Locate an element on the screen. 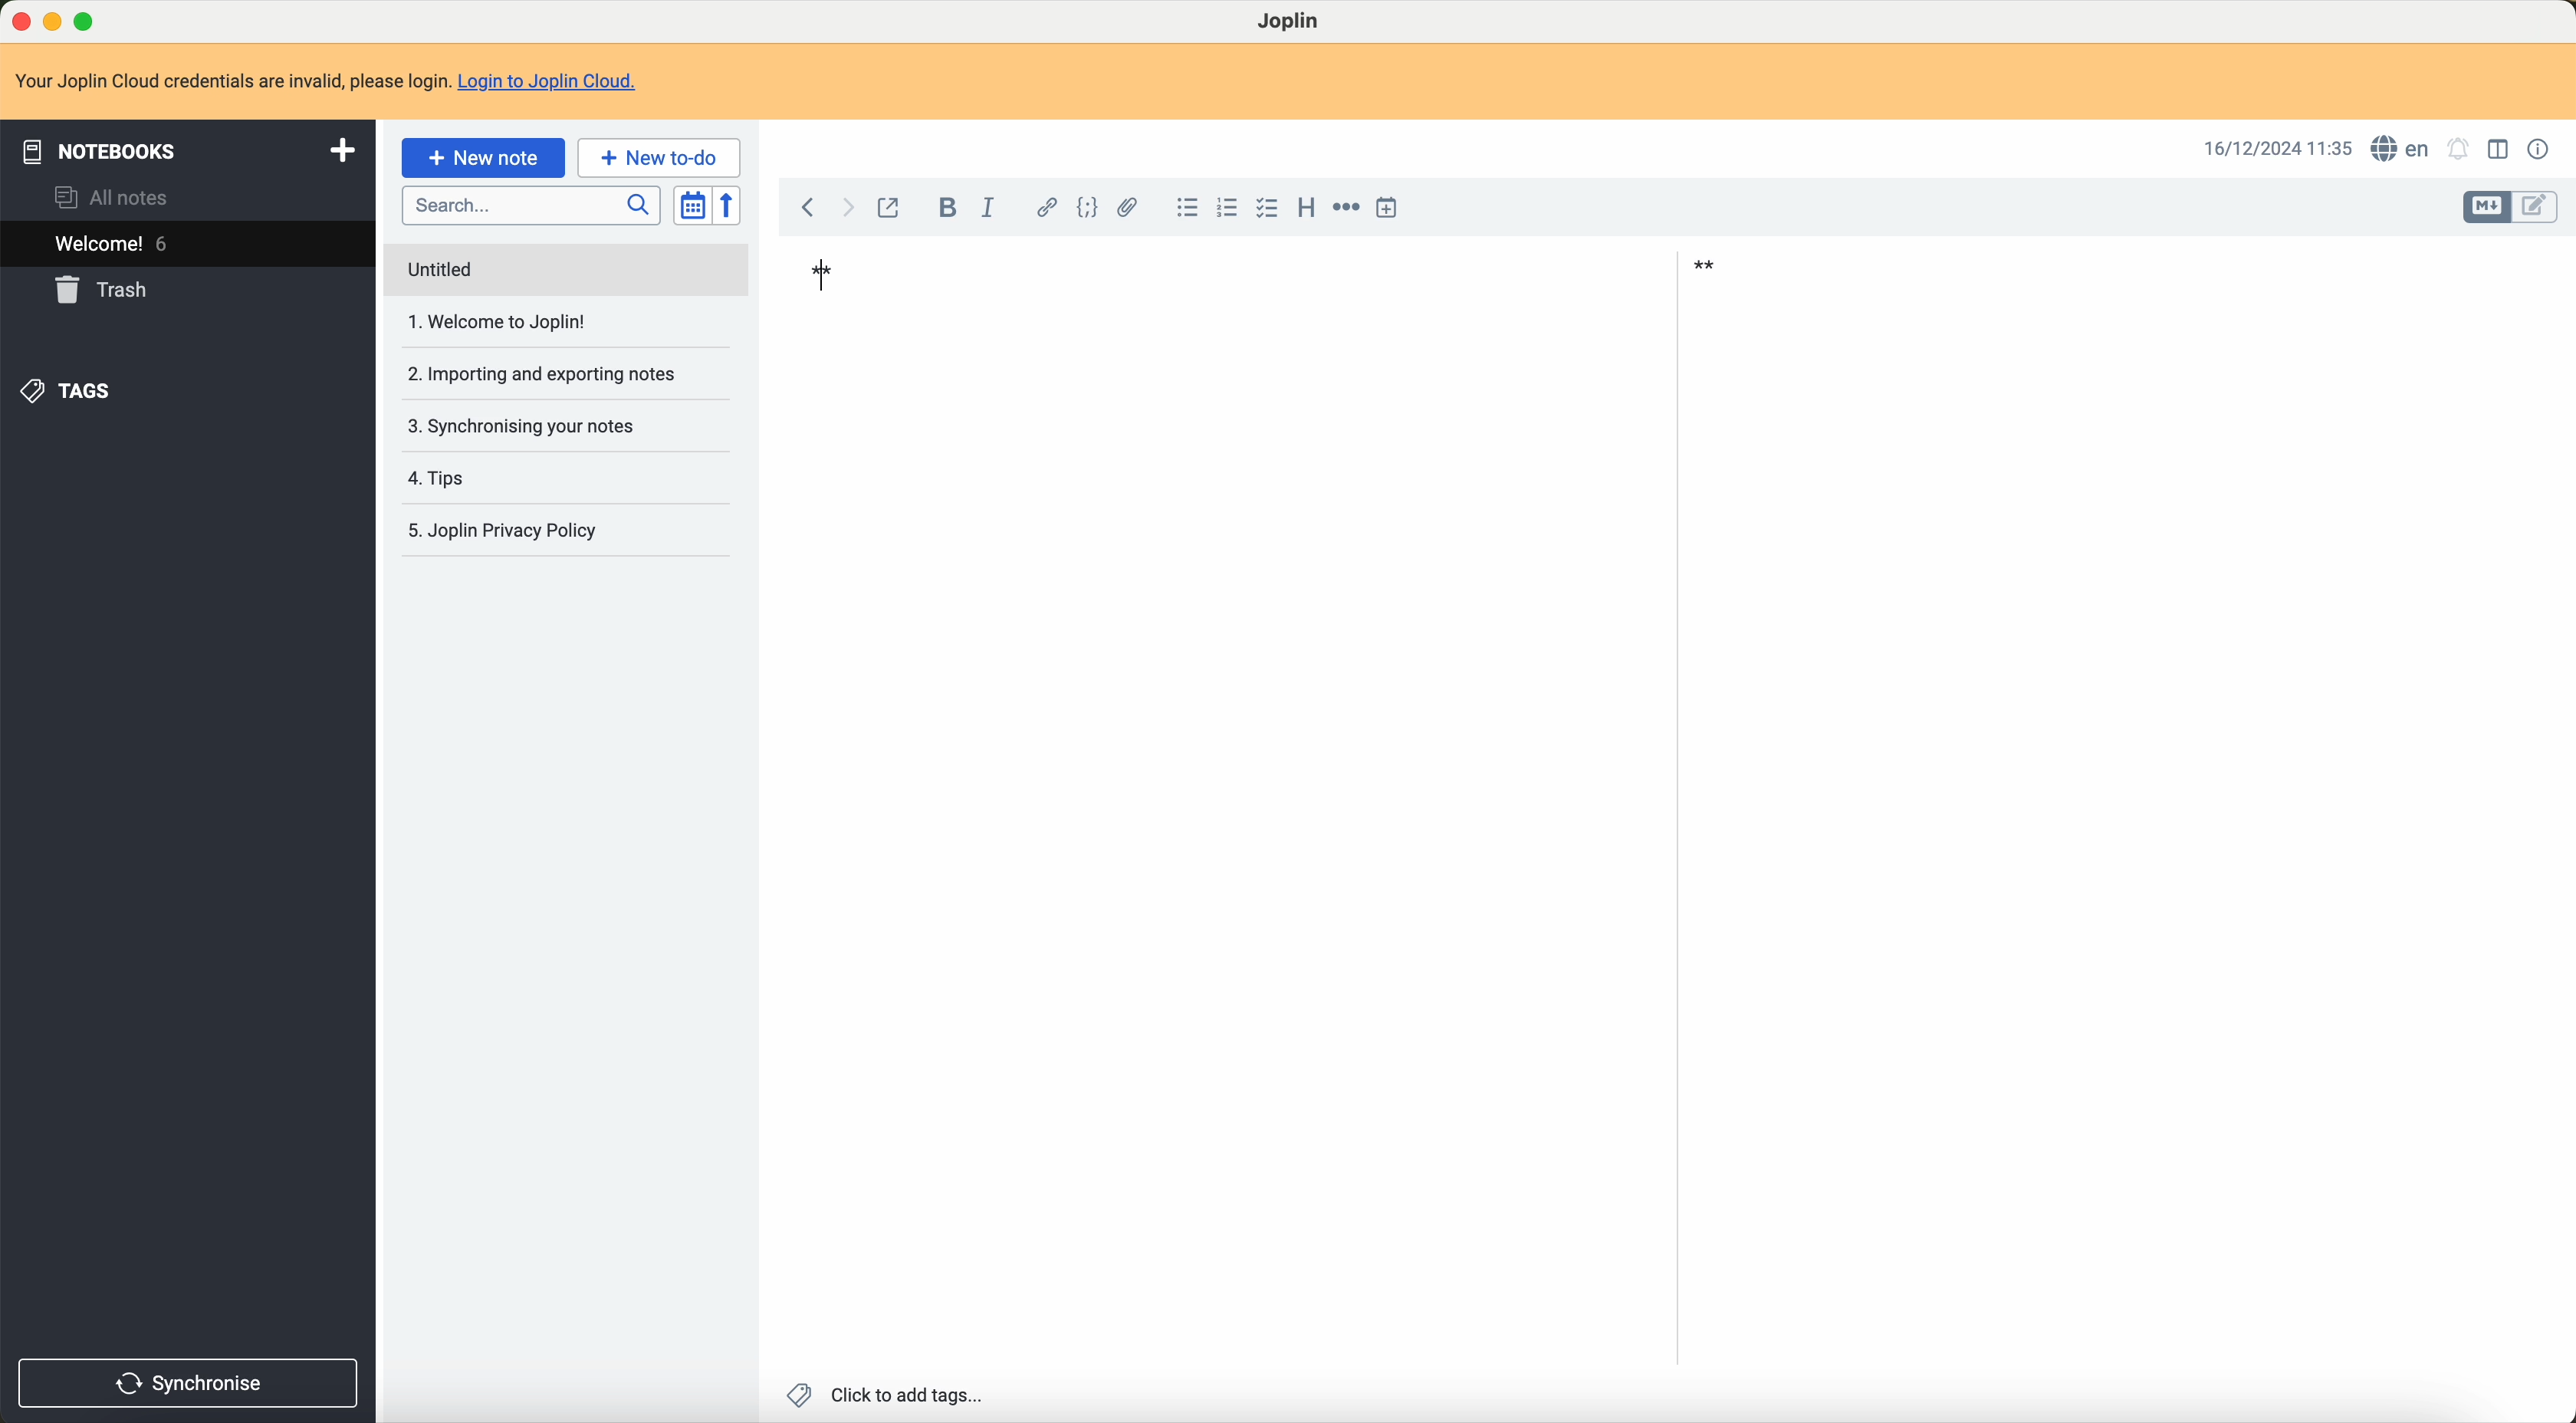 This screenshot has height=1423, width=2576. 4.tips is located at coordinates (444, 479).